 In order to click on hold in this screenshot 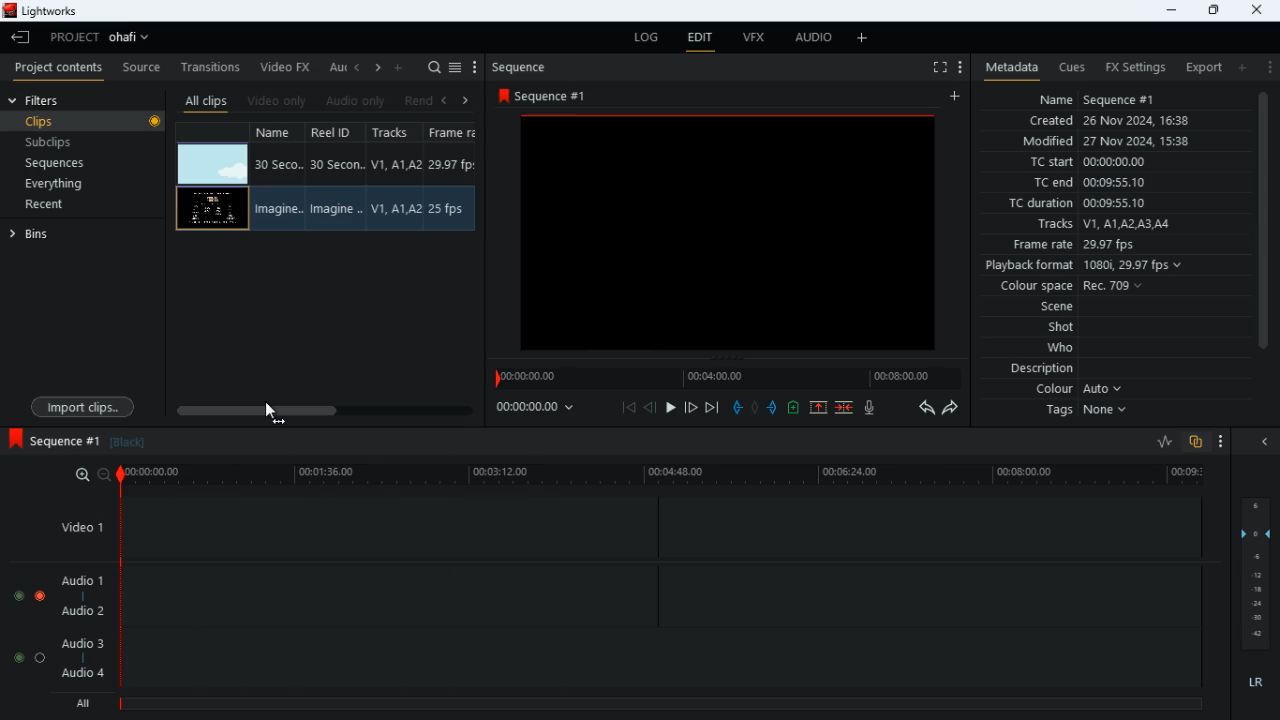, I will do `click(755, 408)`.